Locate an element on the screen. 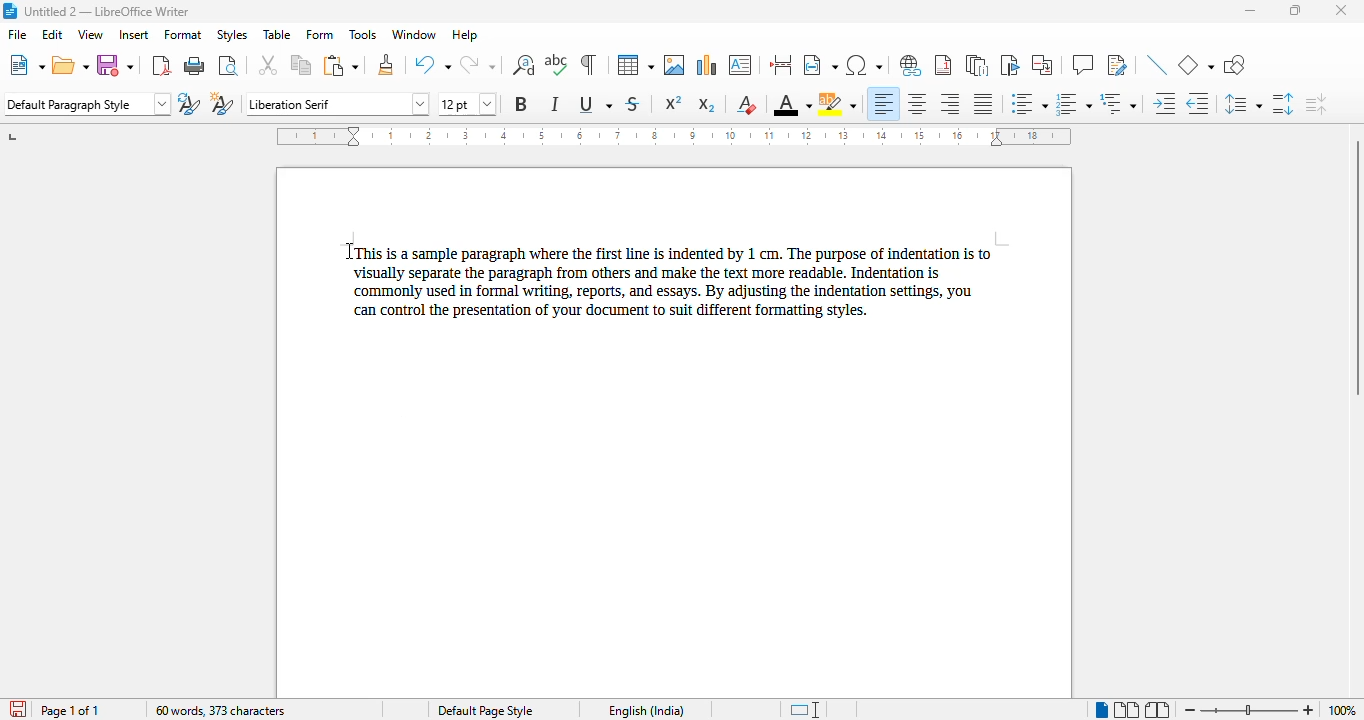 This screenshot has width=1364, height=720. insert field is located at coordinates (819, 65).